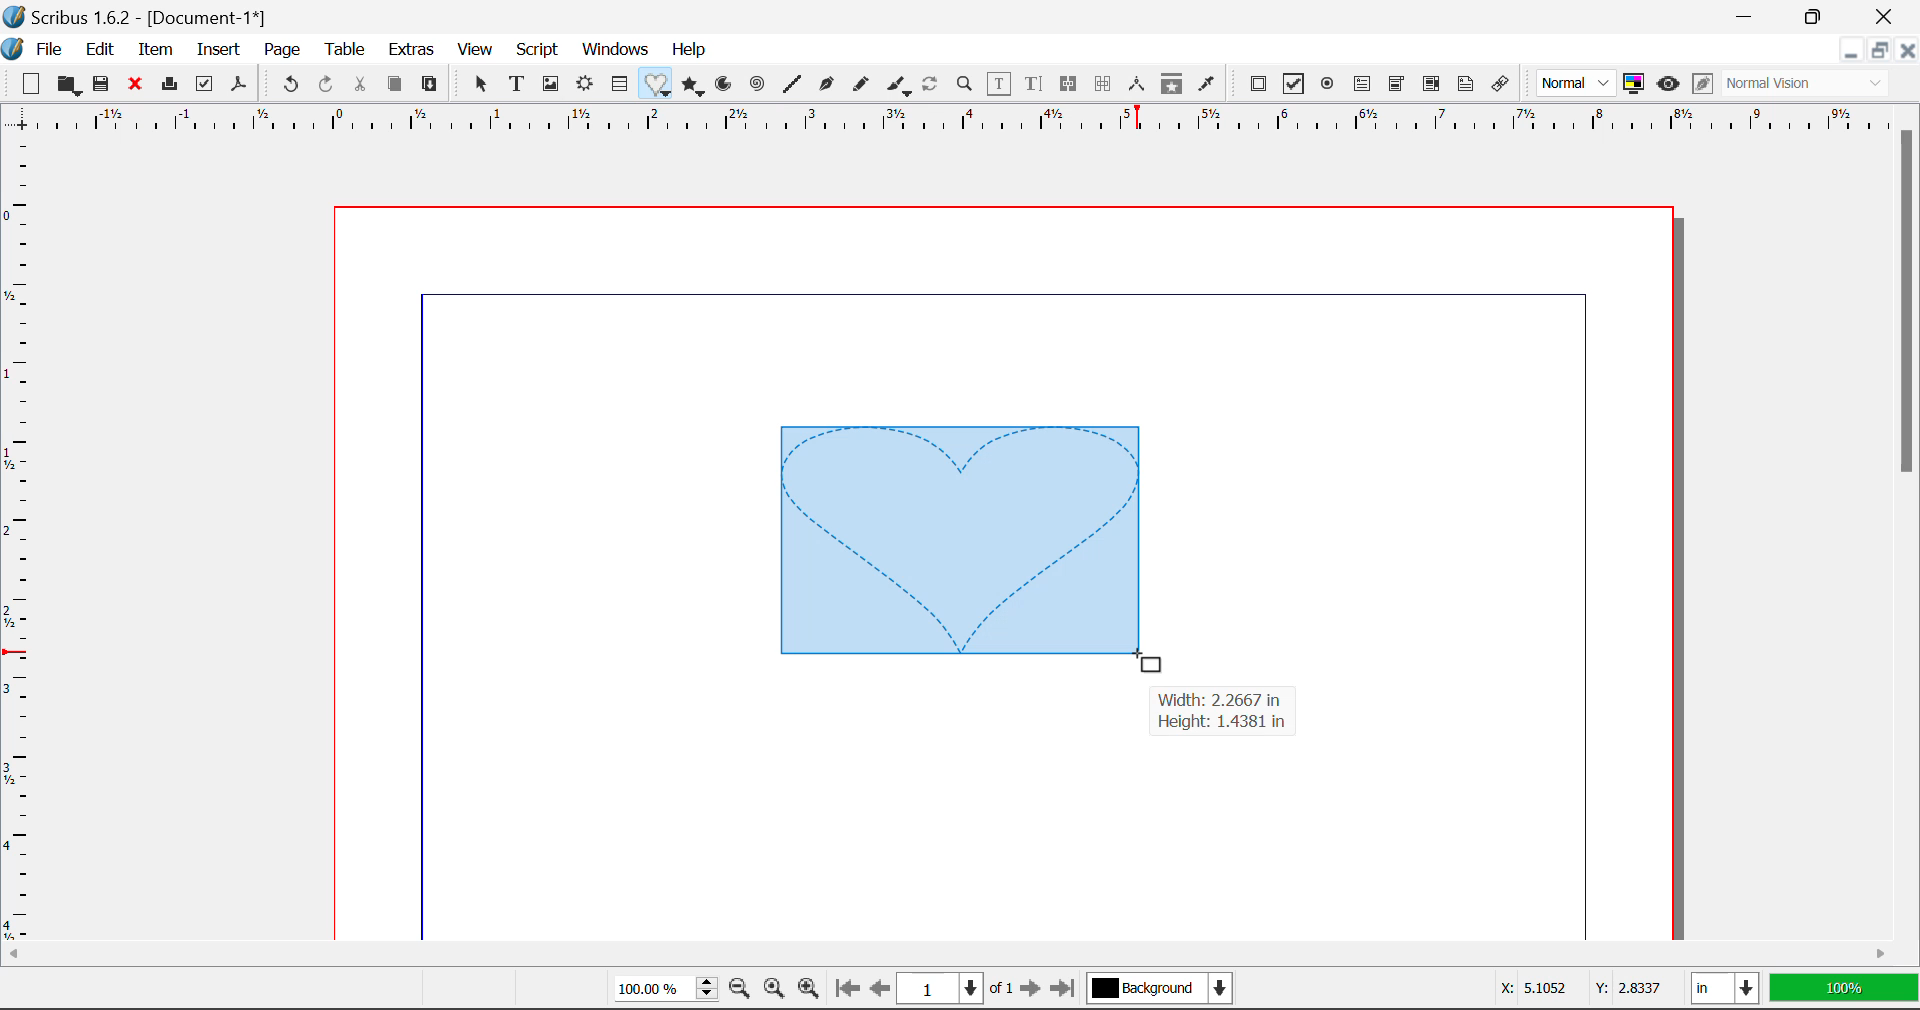 The image size is (1920, 1010). Describe the element at coordinates (956, 539) in the screenshot. I see `Heart Shape` at that location.